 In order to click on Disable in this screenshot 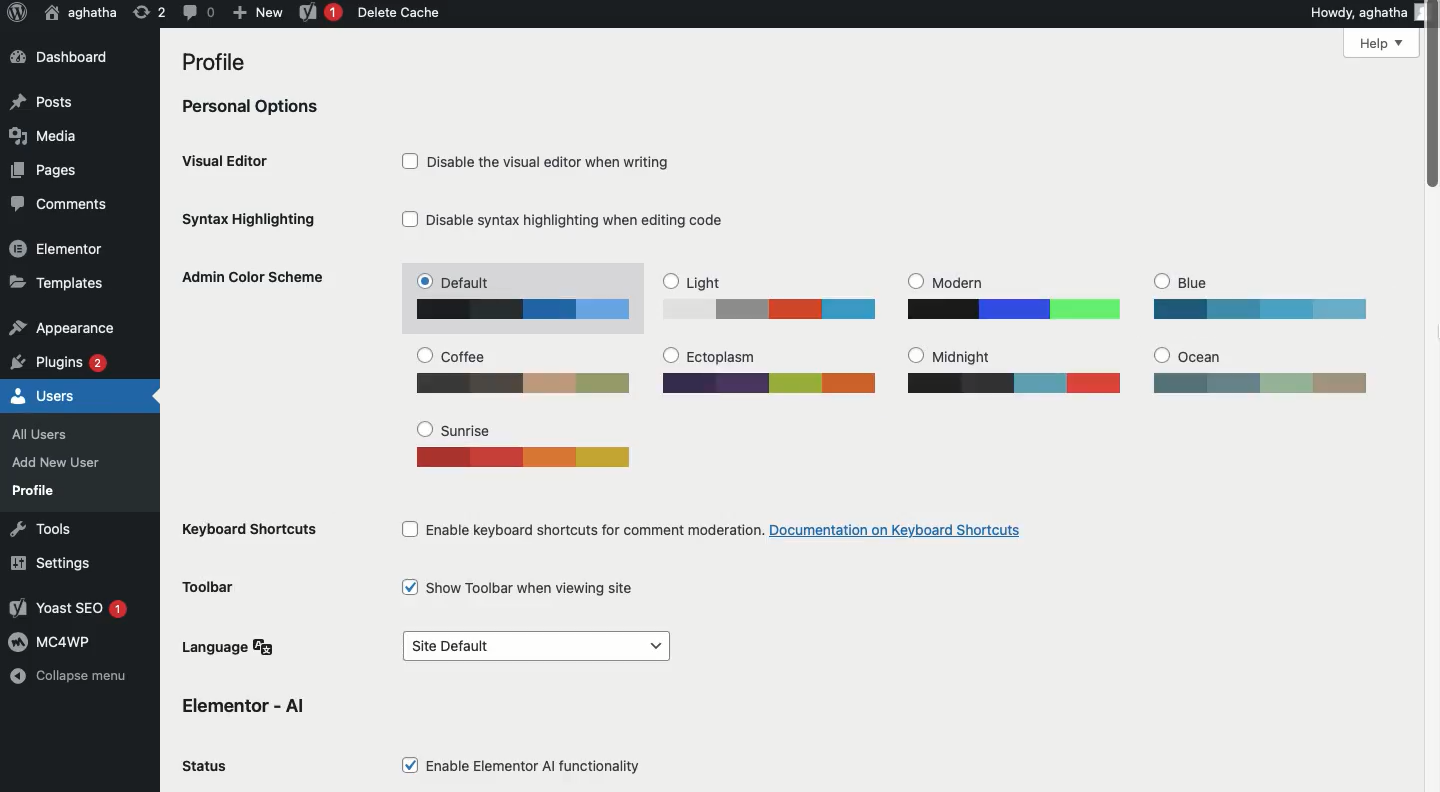, I will do `click(566, 219)`.